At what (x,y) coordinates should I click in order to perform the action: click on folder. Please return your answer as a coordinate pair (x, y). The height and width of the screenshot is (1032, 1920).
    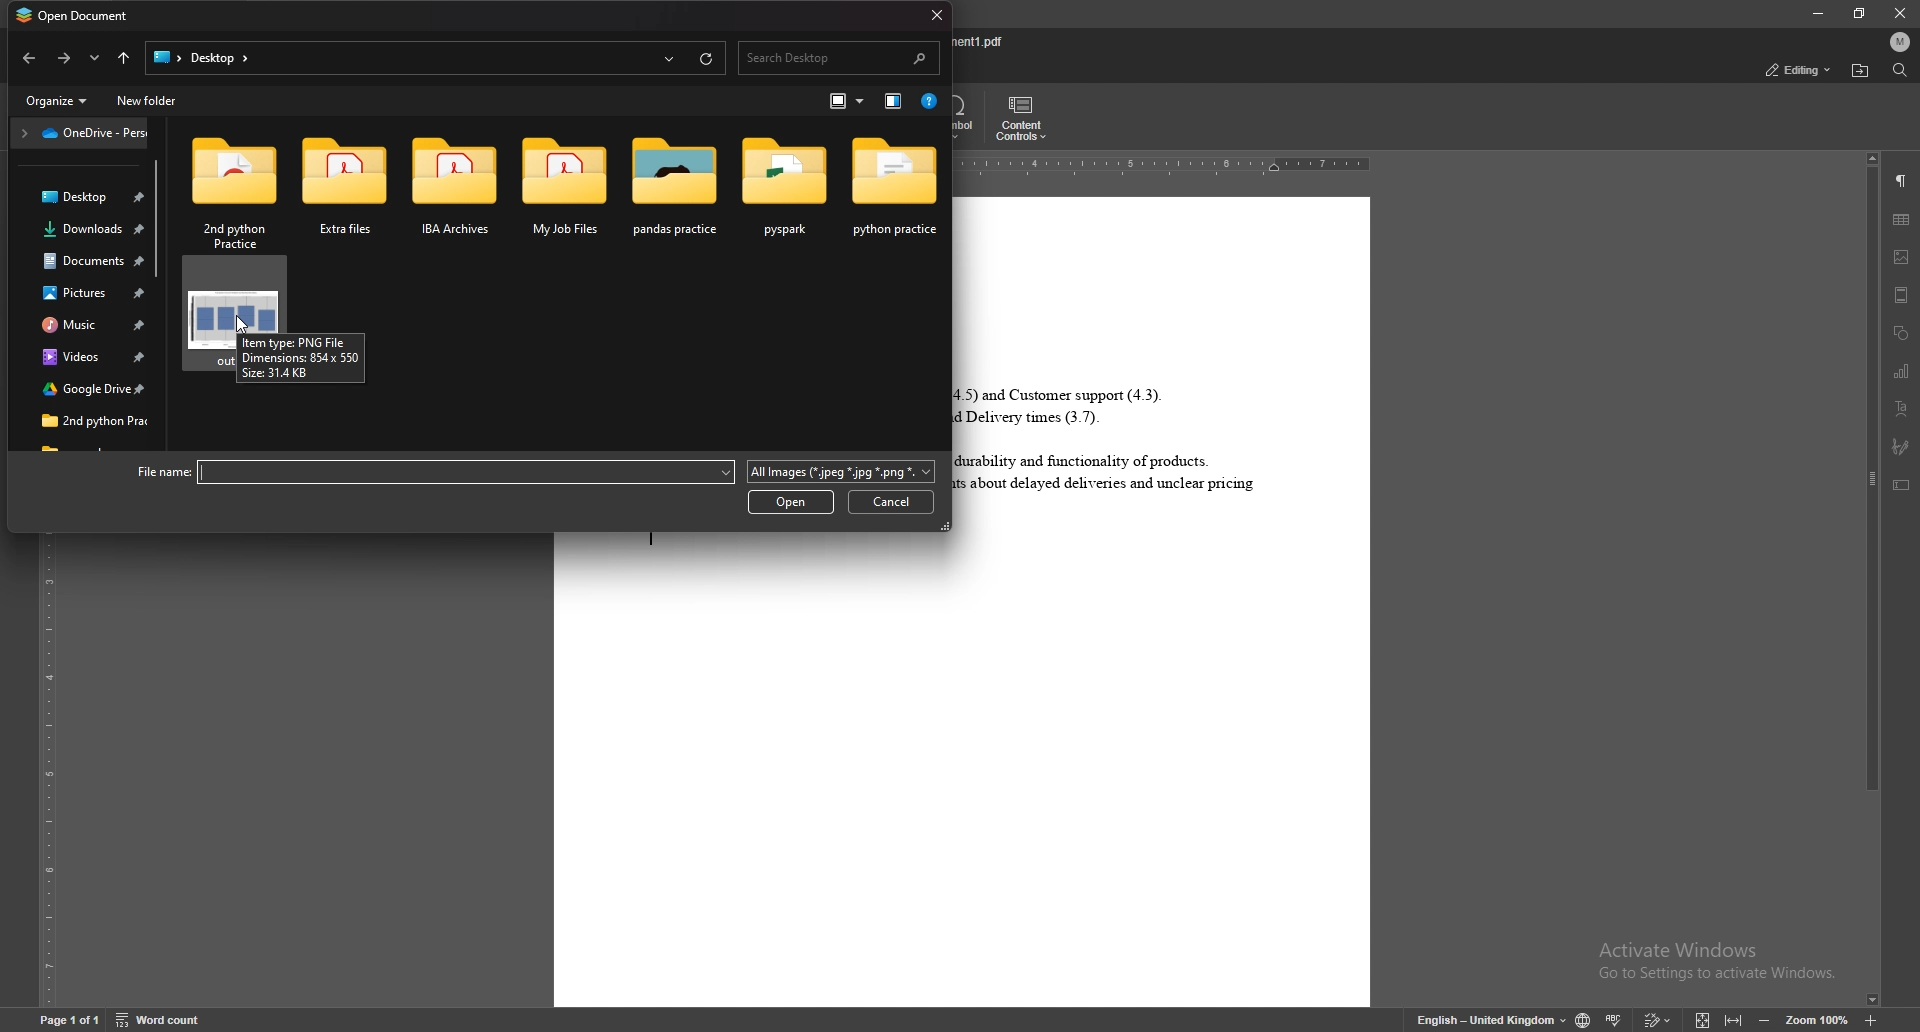
    Looking at the image, I should click on (343, 189).